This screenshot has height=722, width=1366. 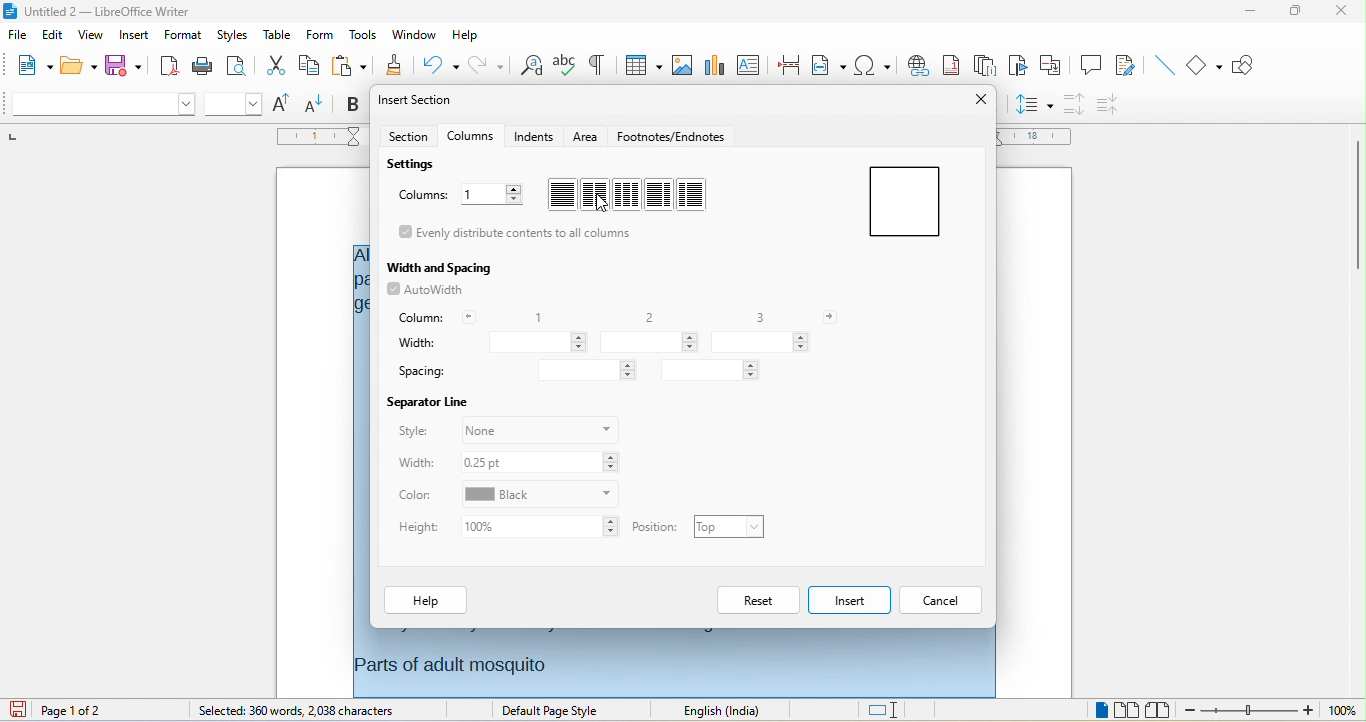 What do you see at coordinates (78, 64) in the screenshot?
I see `open` at bounding box center [78, 64].